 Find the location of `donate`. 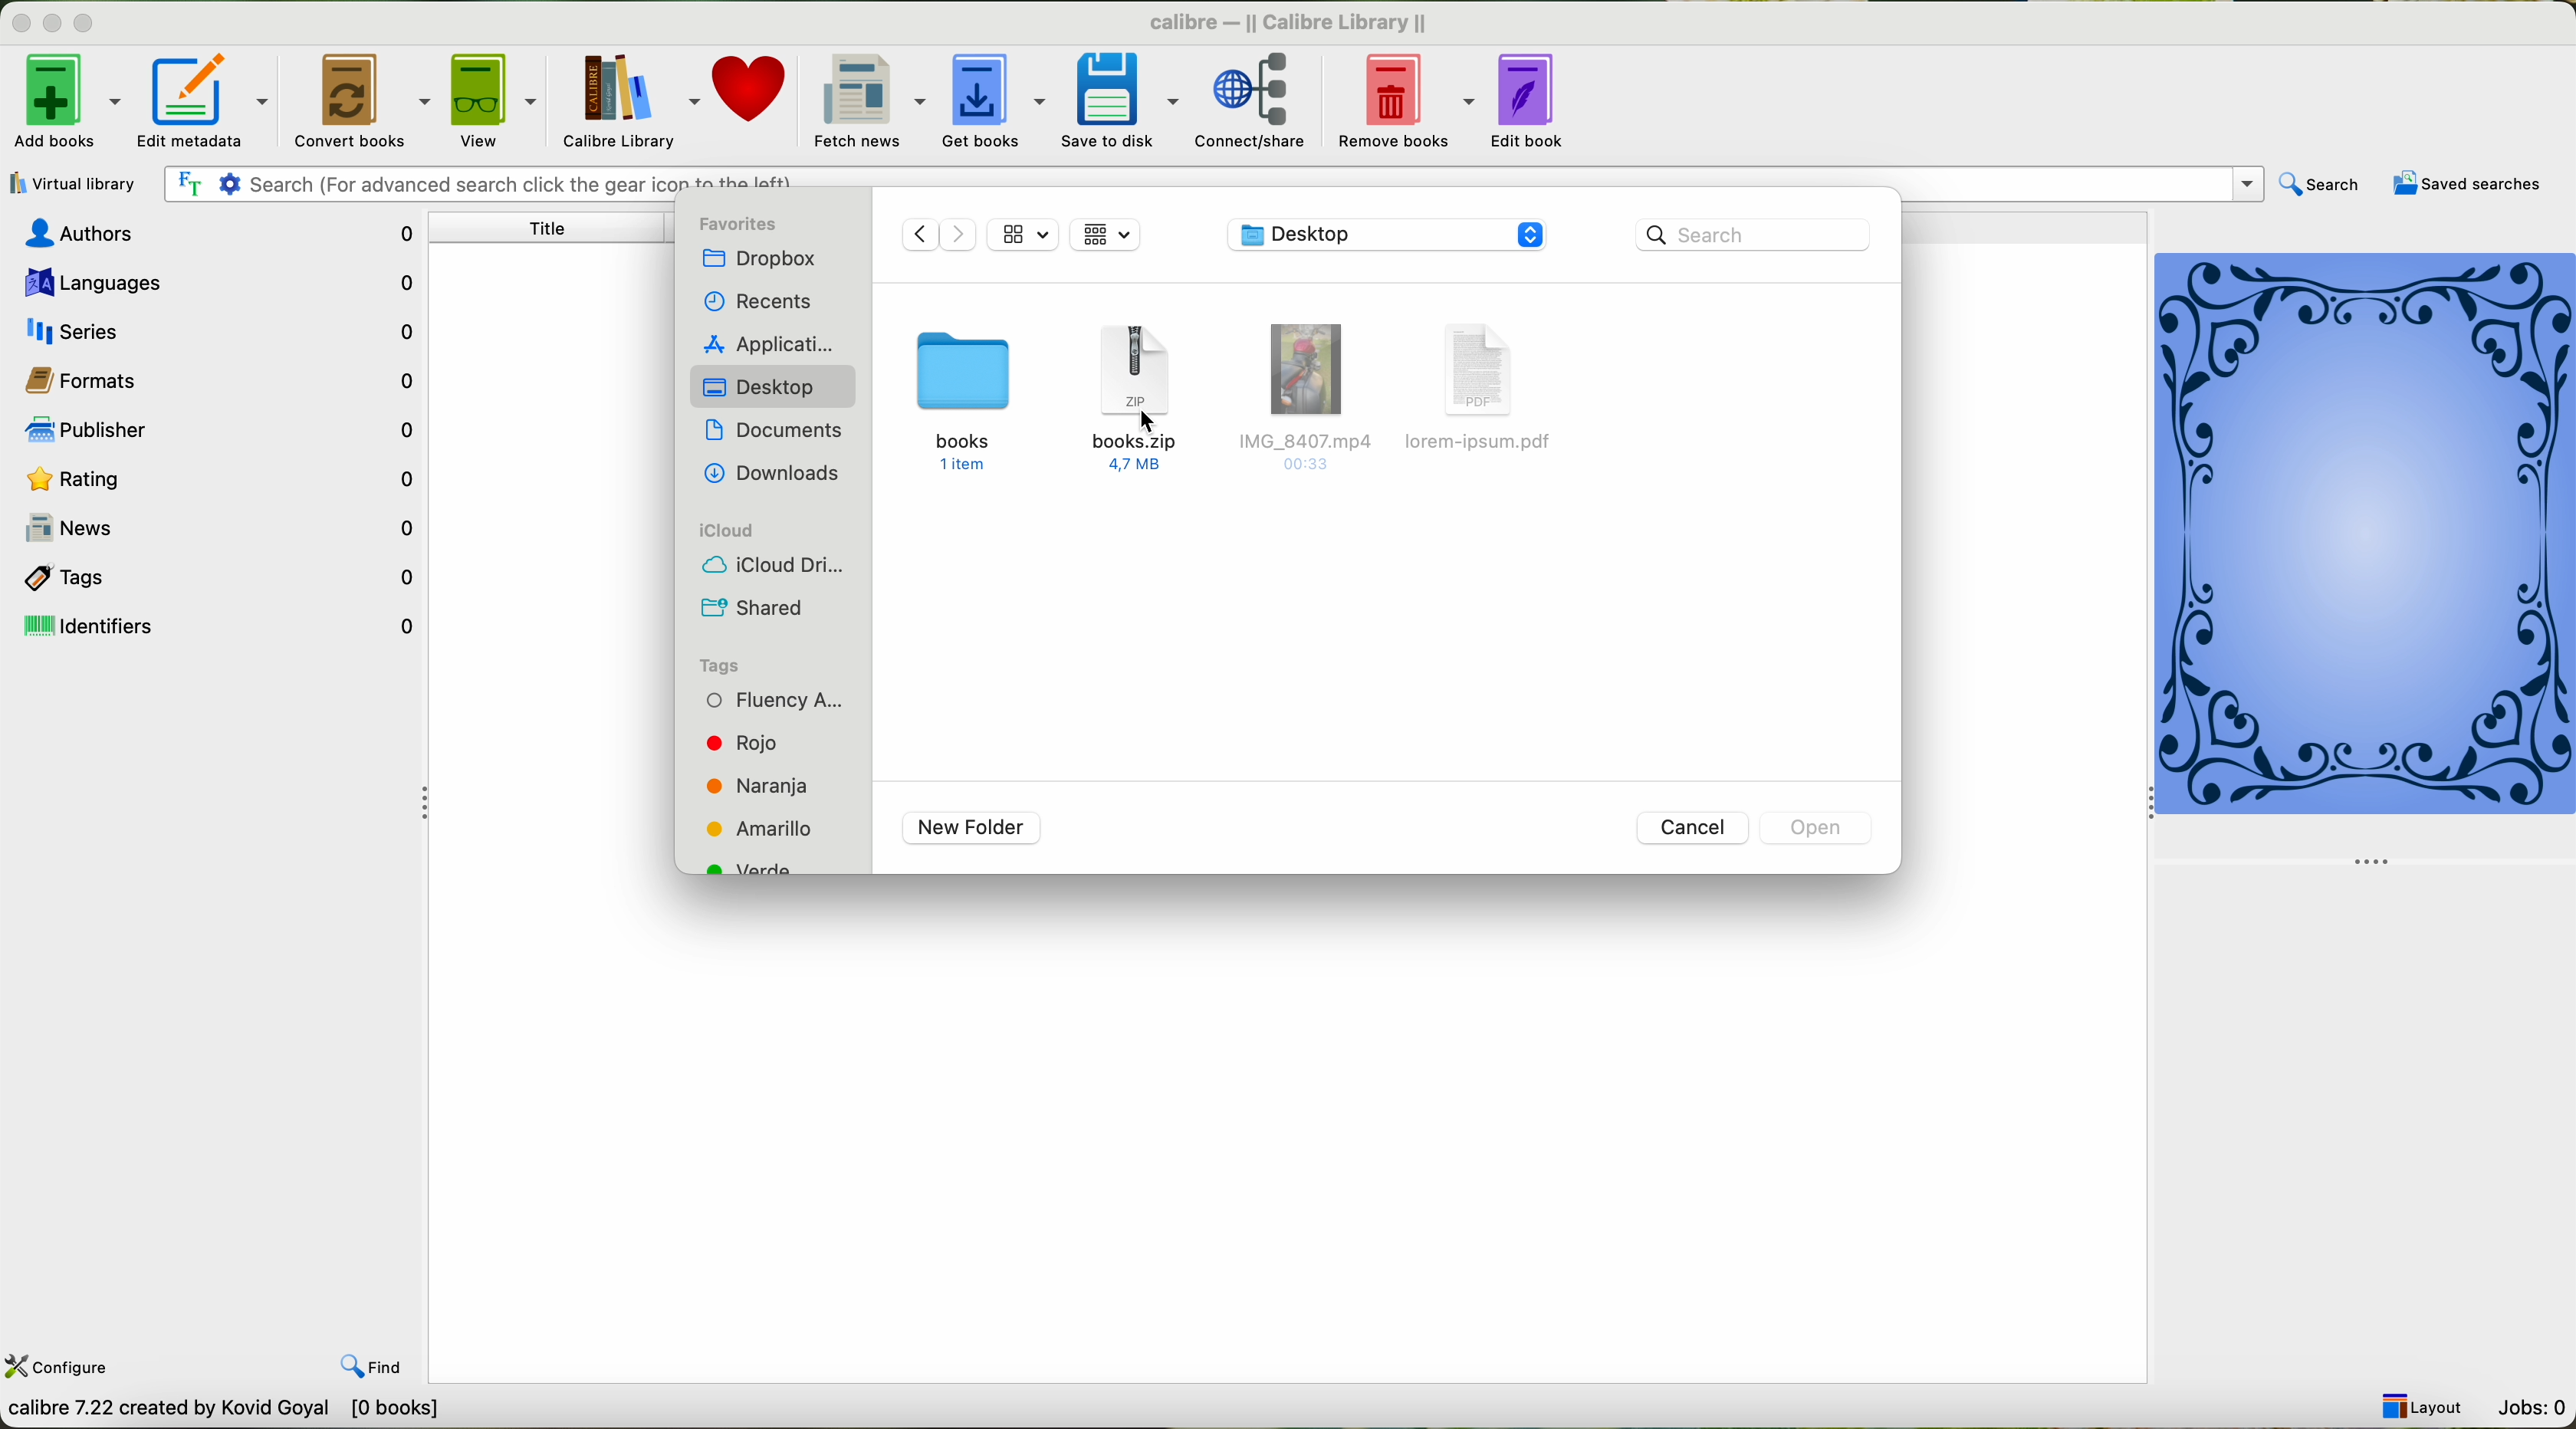

donate is located at coordinates (750, 93).